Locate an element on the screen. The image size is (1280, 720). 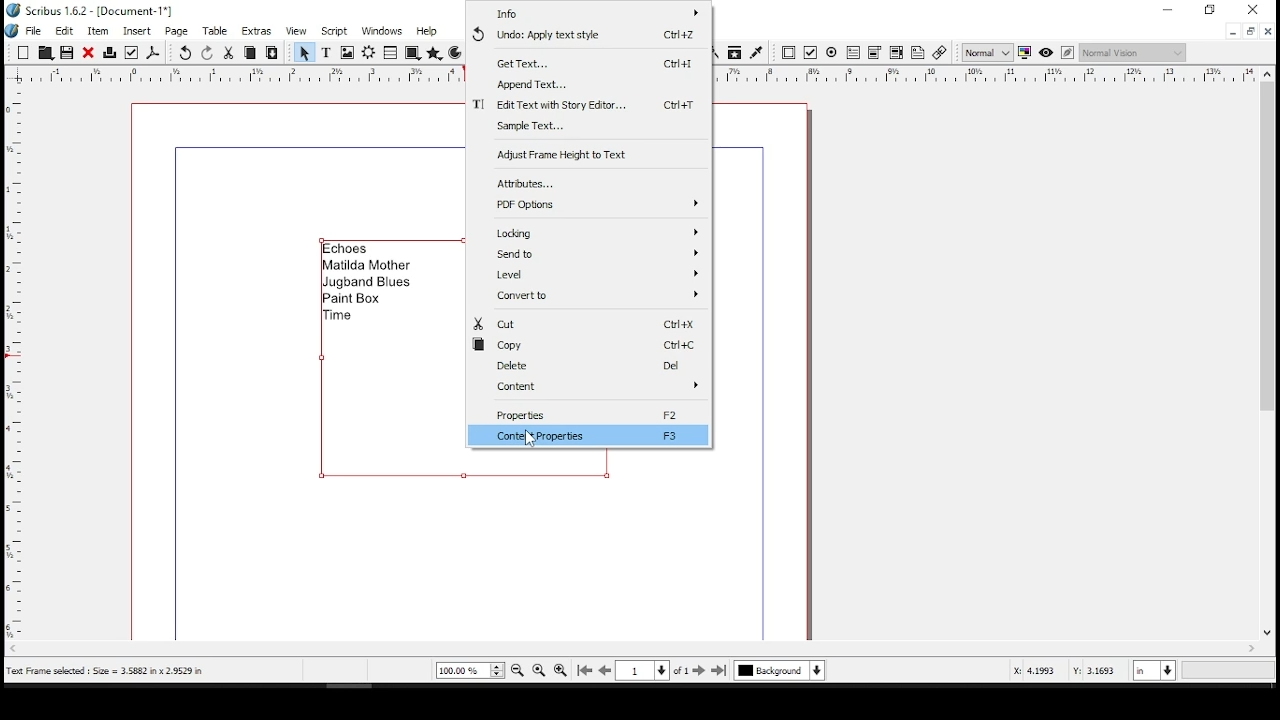
close window is located at coordinates (1268, 31).